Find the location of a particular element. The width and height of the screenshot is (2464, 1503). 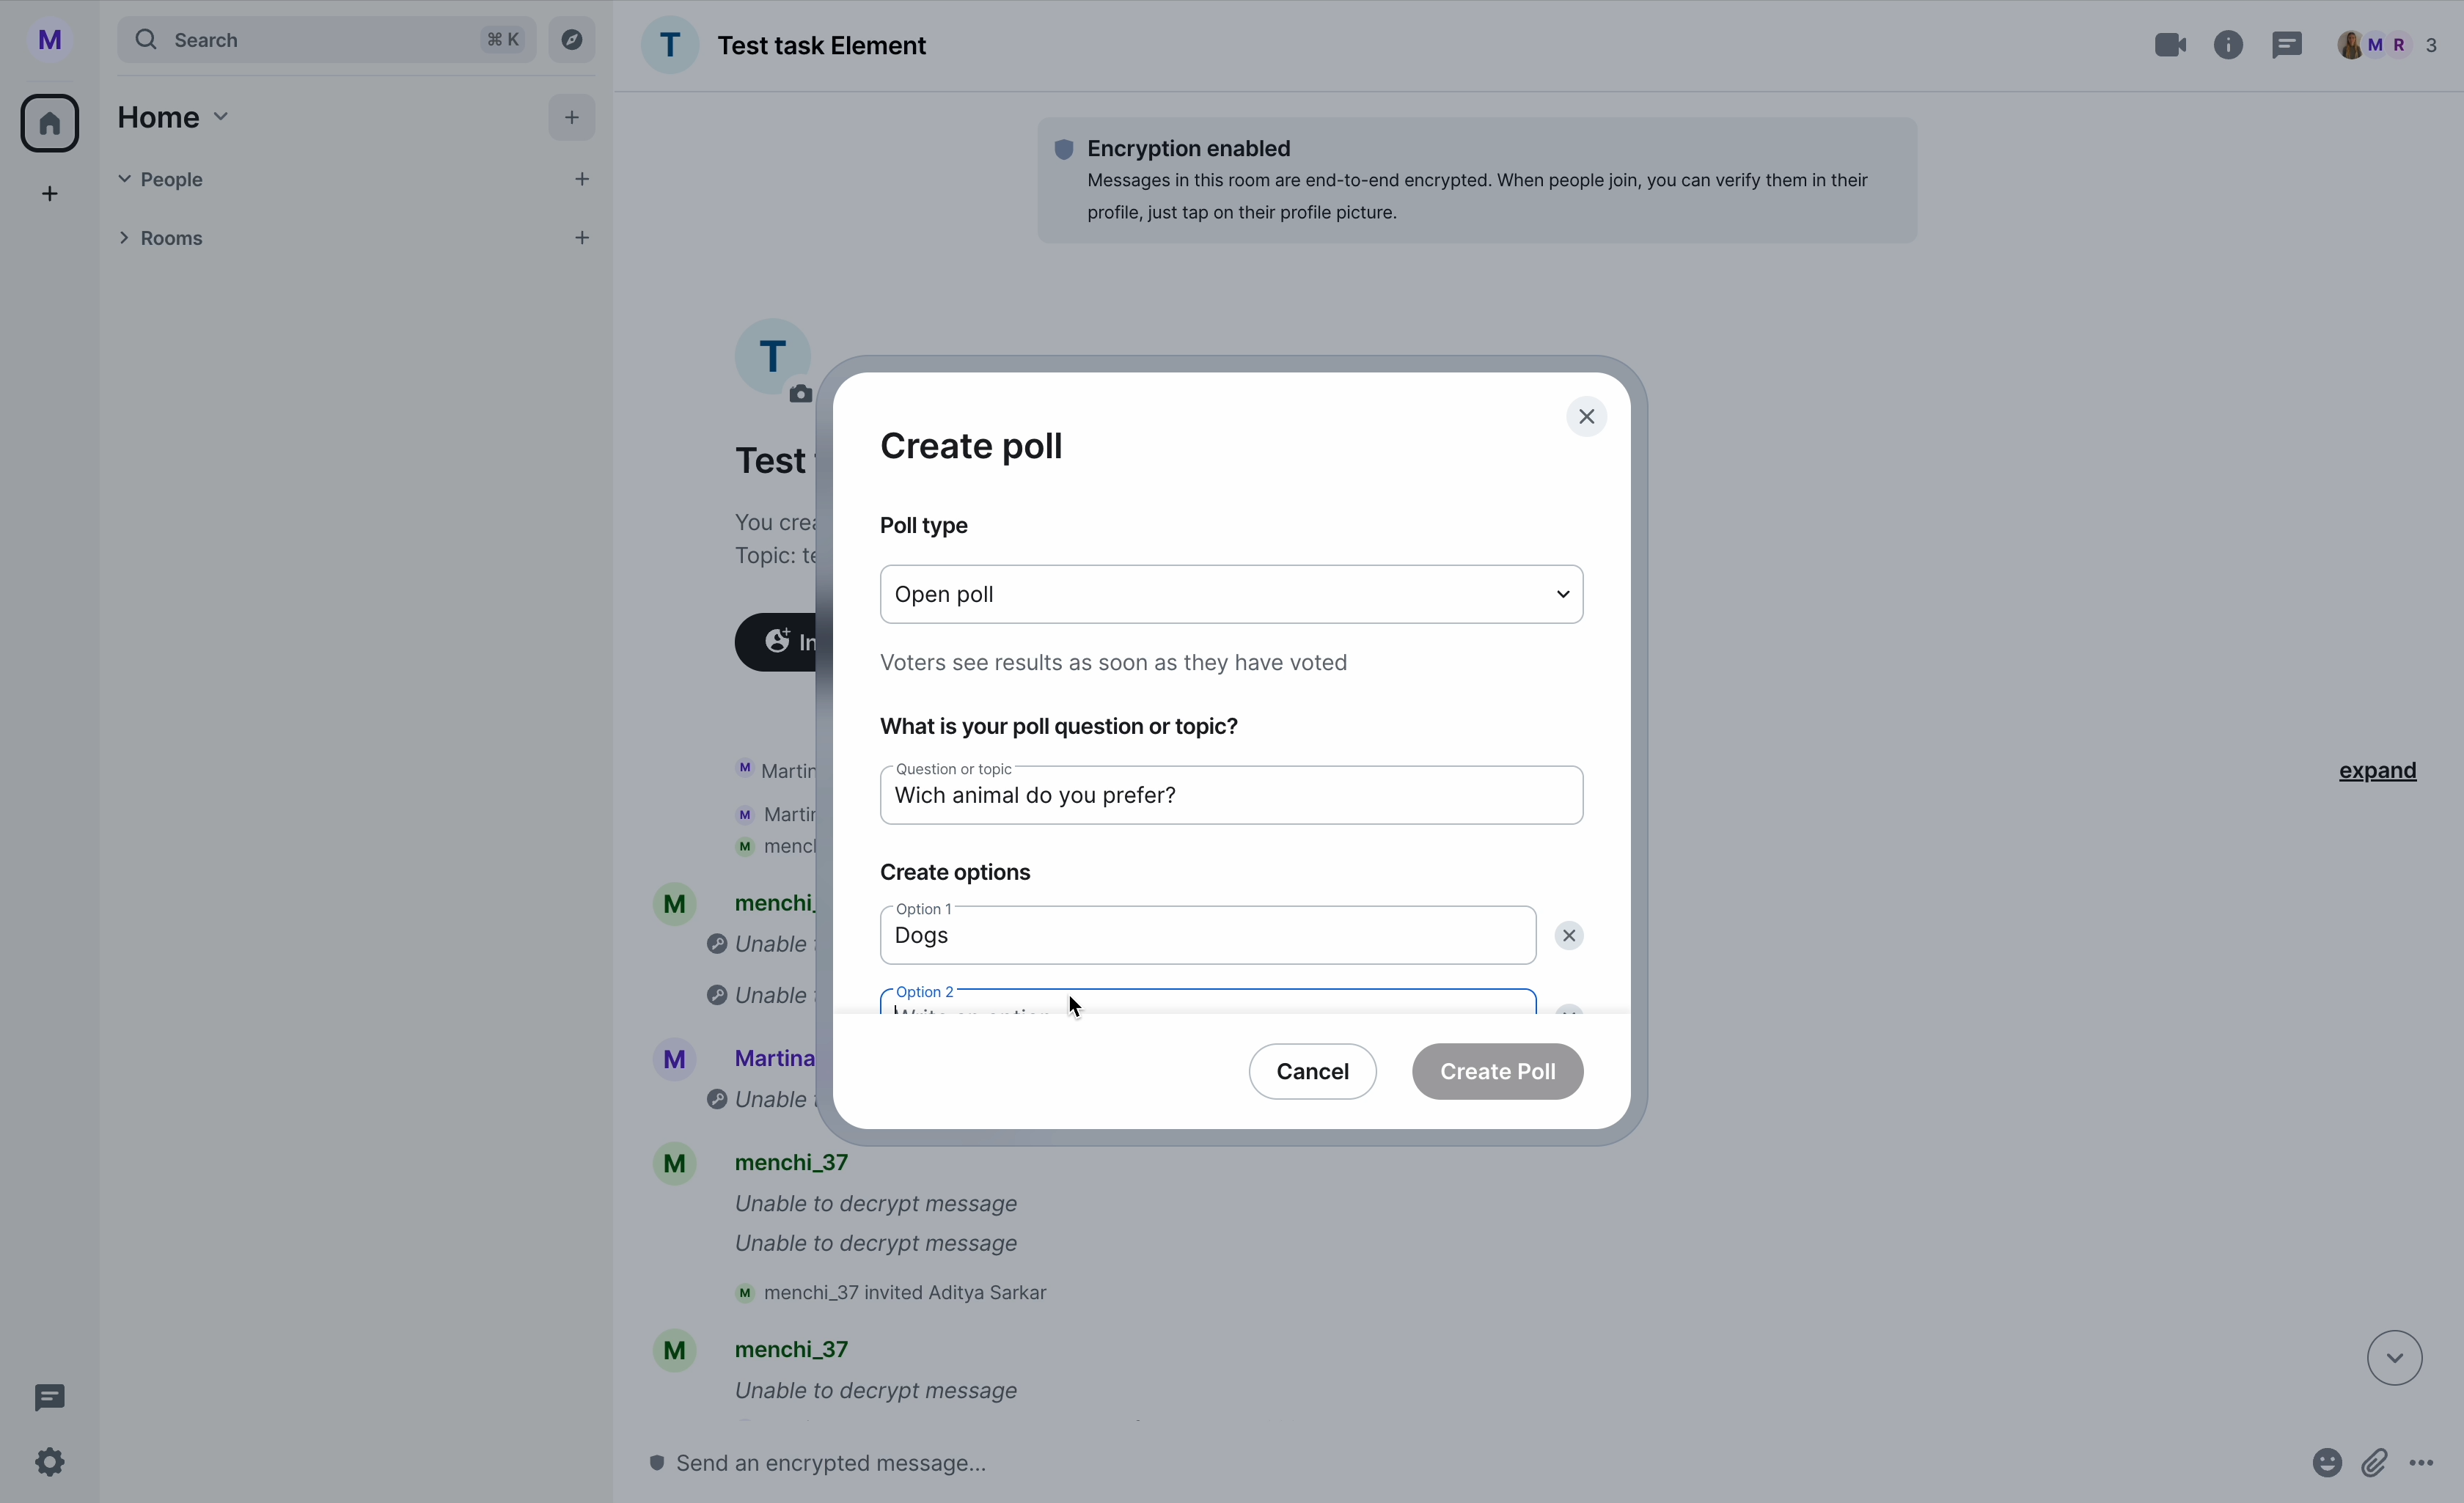

delete is located at coordinates (1574, 937).